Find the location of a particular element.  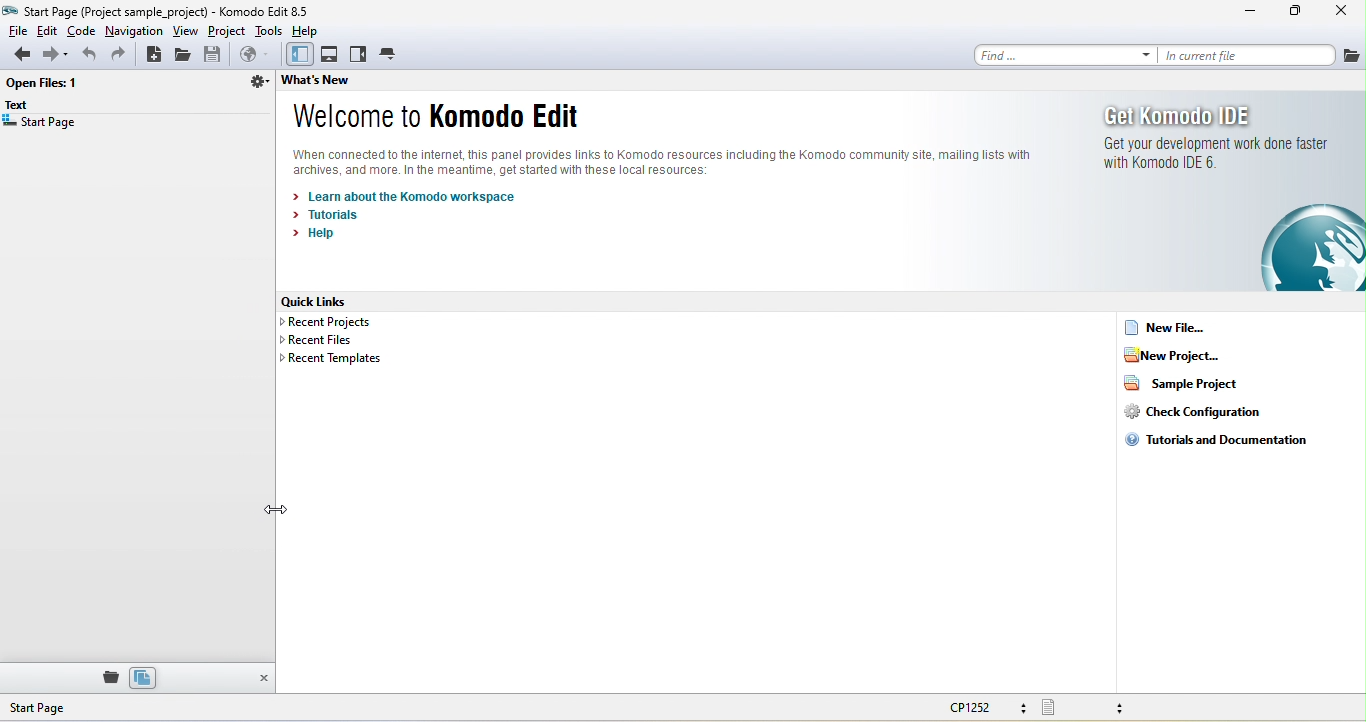

recent projects is located at coordinates (338, 323).